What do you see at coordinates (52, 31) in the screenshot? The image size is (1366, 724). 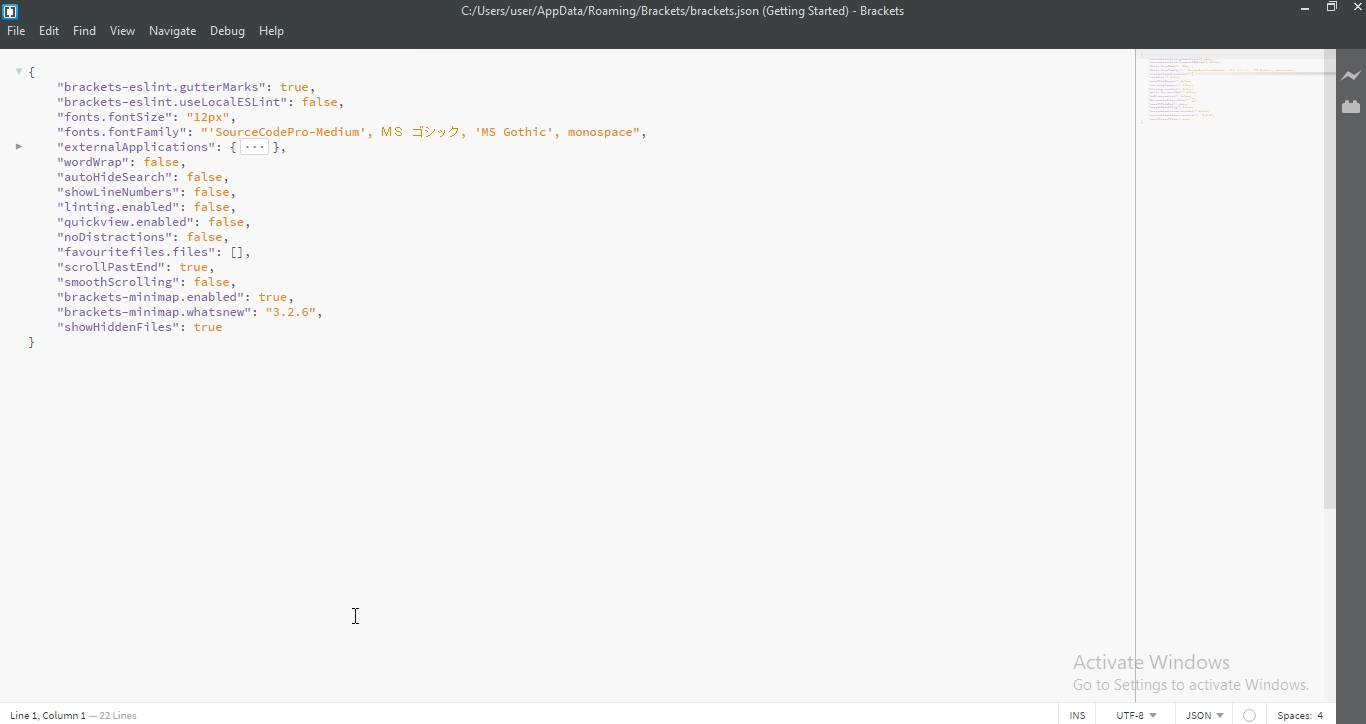 I see `Edit` at bounding box center [52, 31].